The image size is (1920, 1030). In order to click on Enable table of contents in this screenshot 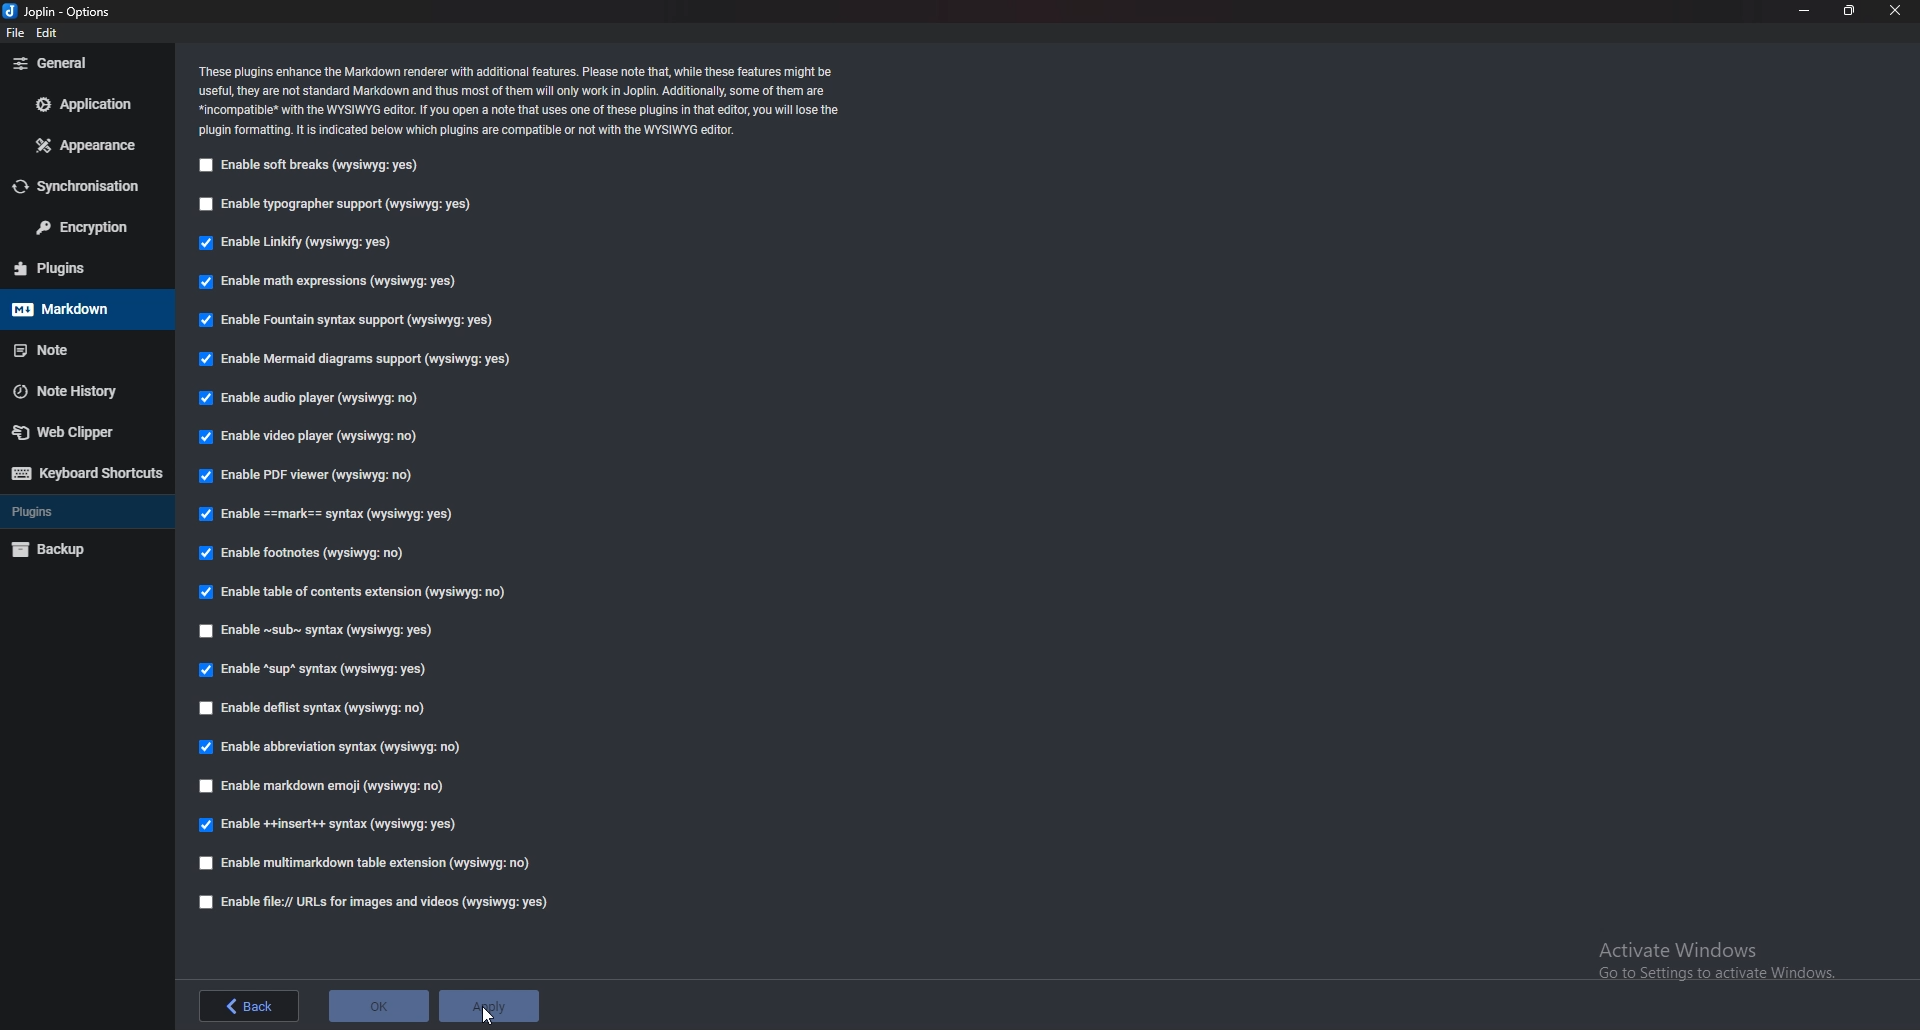, I will do `click(363, 593)`.